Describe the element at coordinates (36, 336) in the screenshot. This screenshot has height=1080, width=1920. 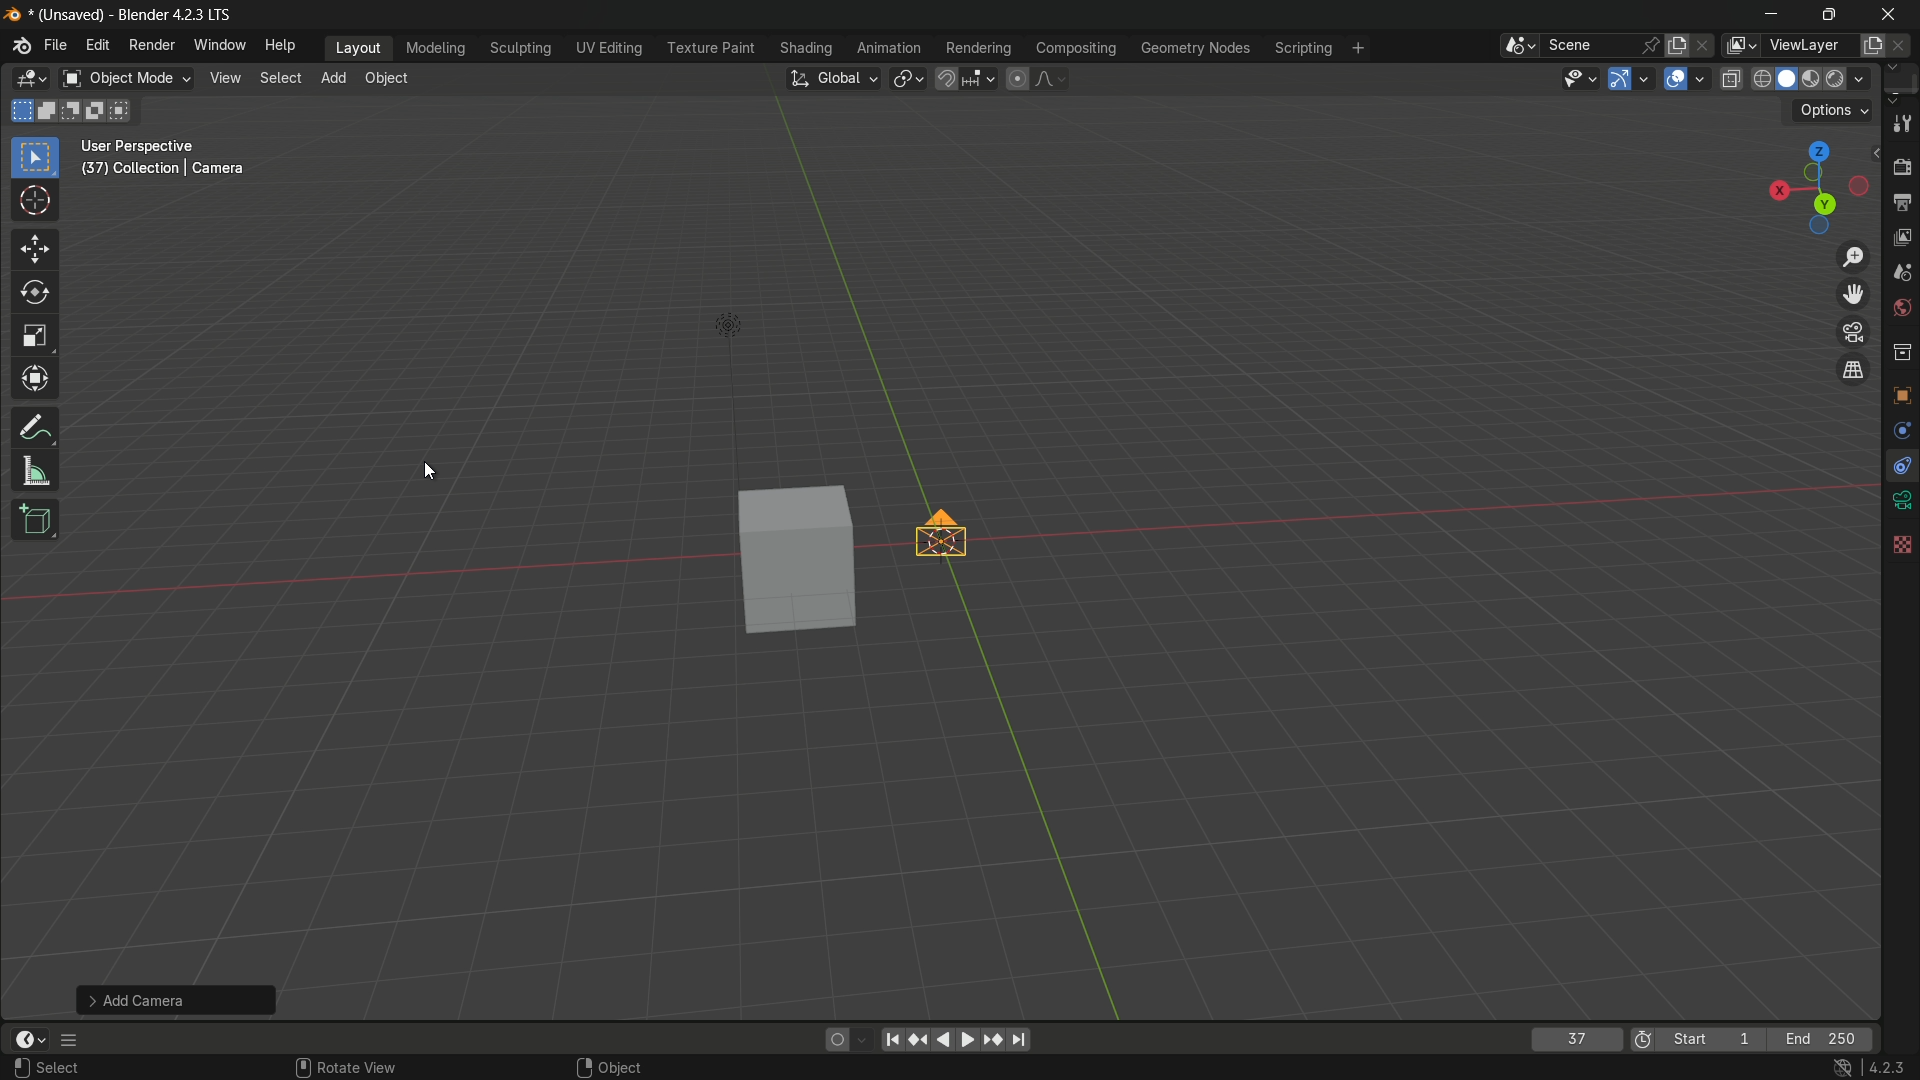
I see `scale` at that location.